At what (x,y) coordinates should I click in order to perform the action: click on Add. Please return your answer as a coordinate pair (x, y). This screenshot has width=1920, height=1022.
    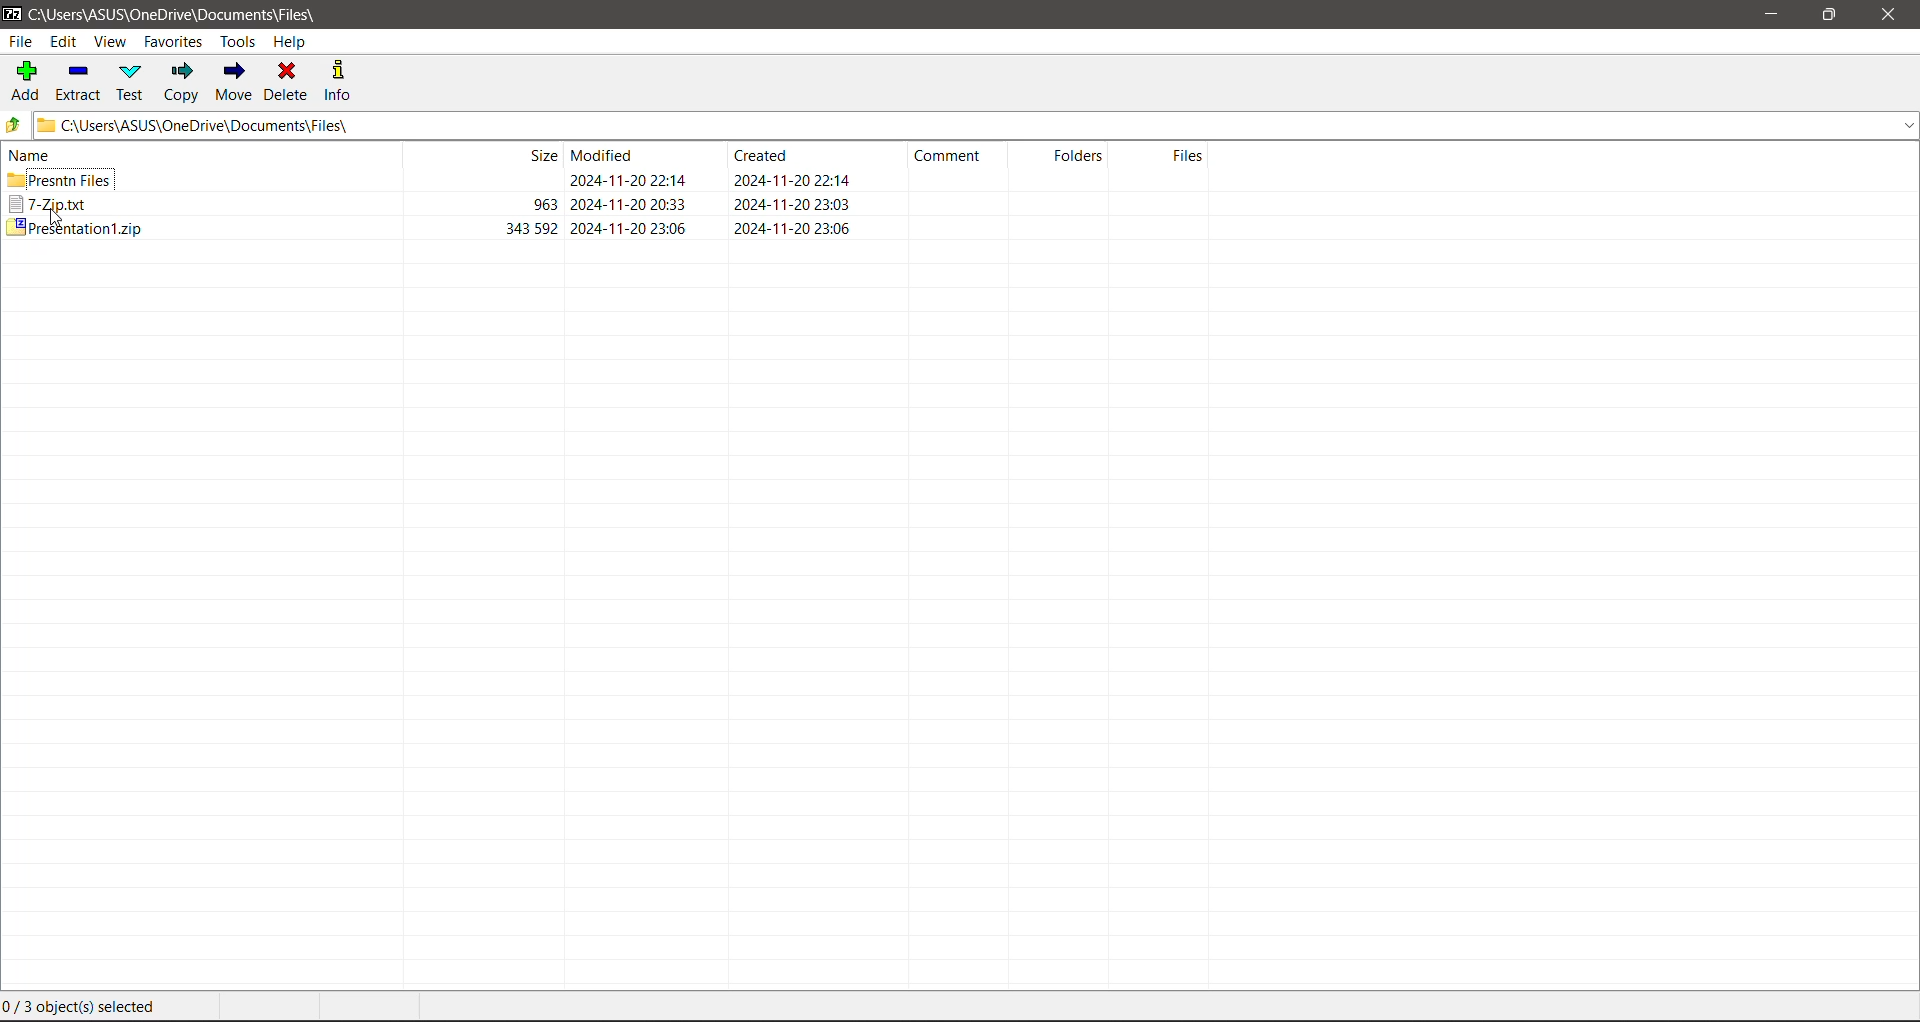
    Looking at the image, I should click on (23, 82).